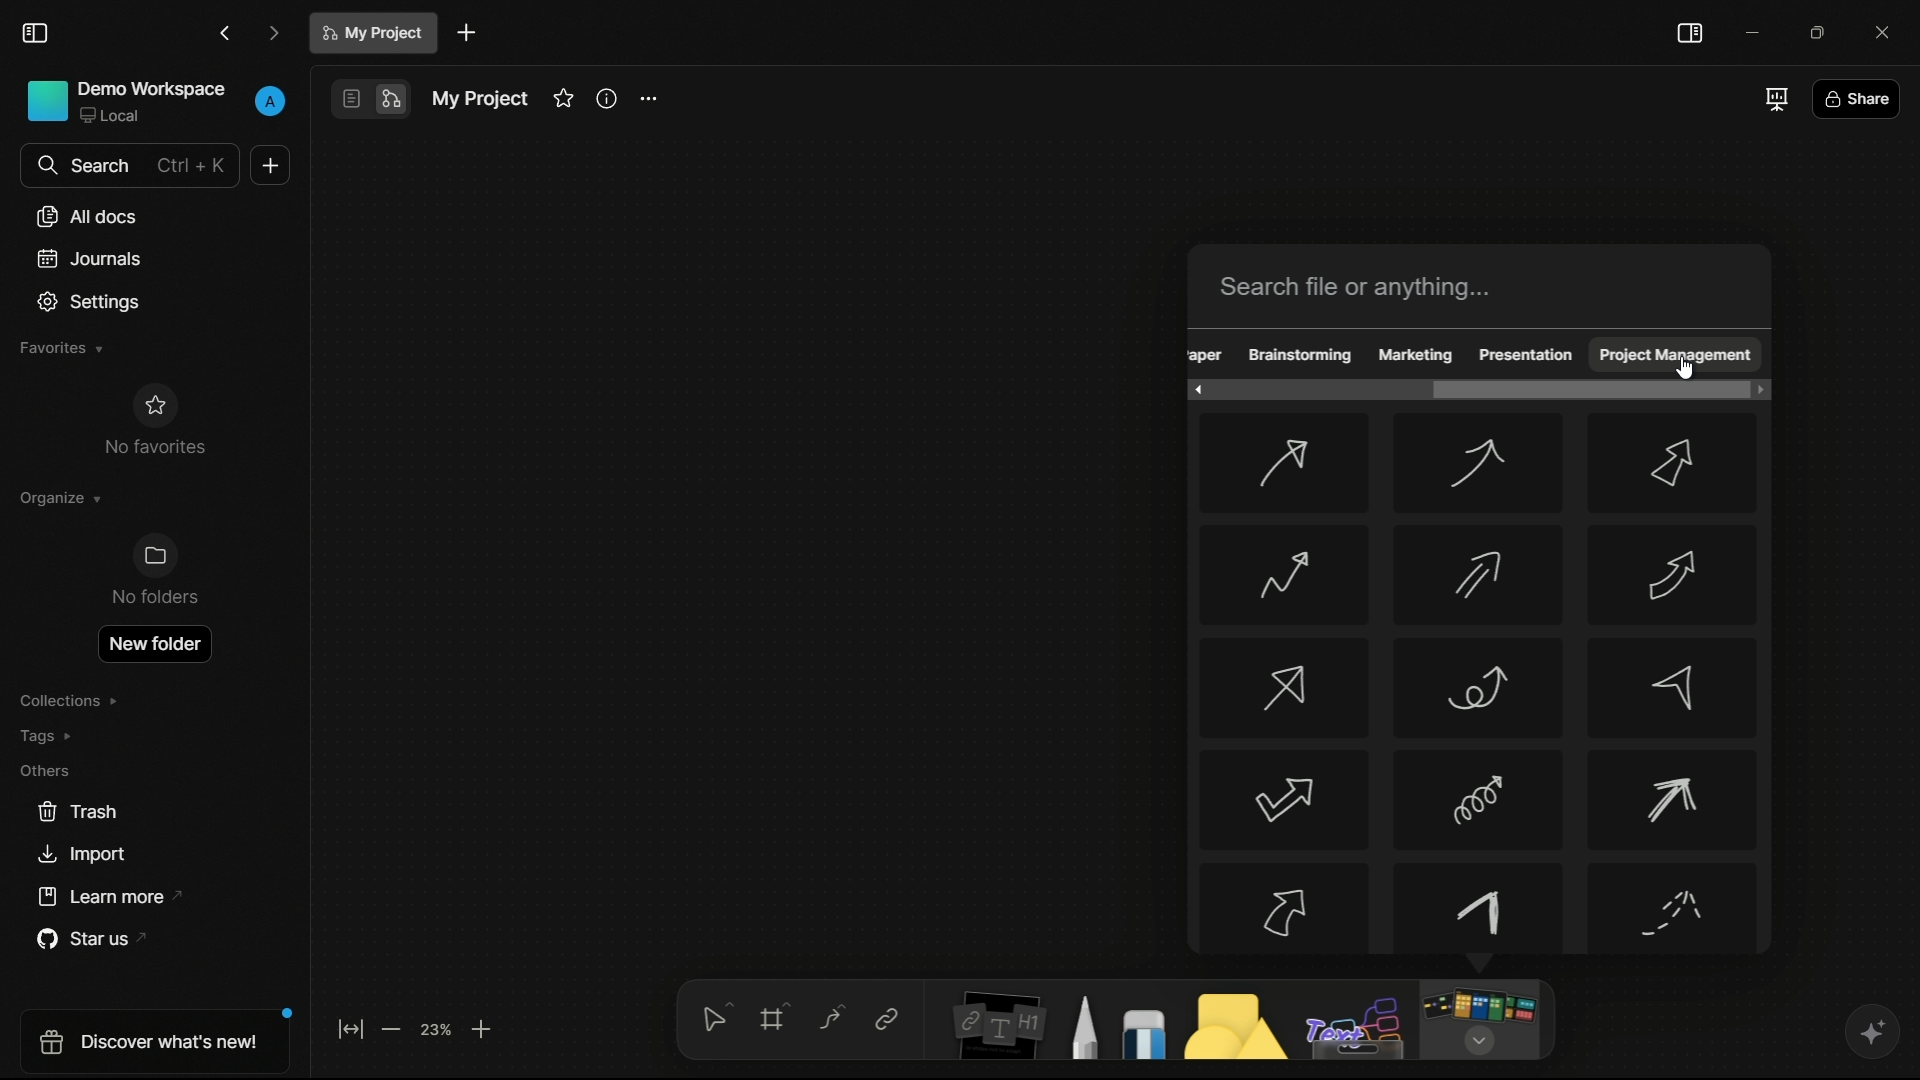 This screenshot has height=1080, width=1920. What do you see at coordinates (90, 259) in the screenshot?
I see `journals` at bounding box center [90, 259].